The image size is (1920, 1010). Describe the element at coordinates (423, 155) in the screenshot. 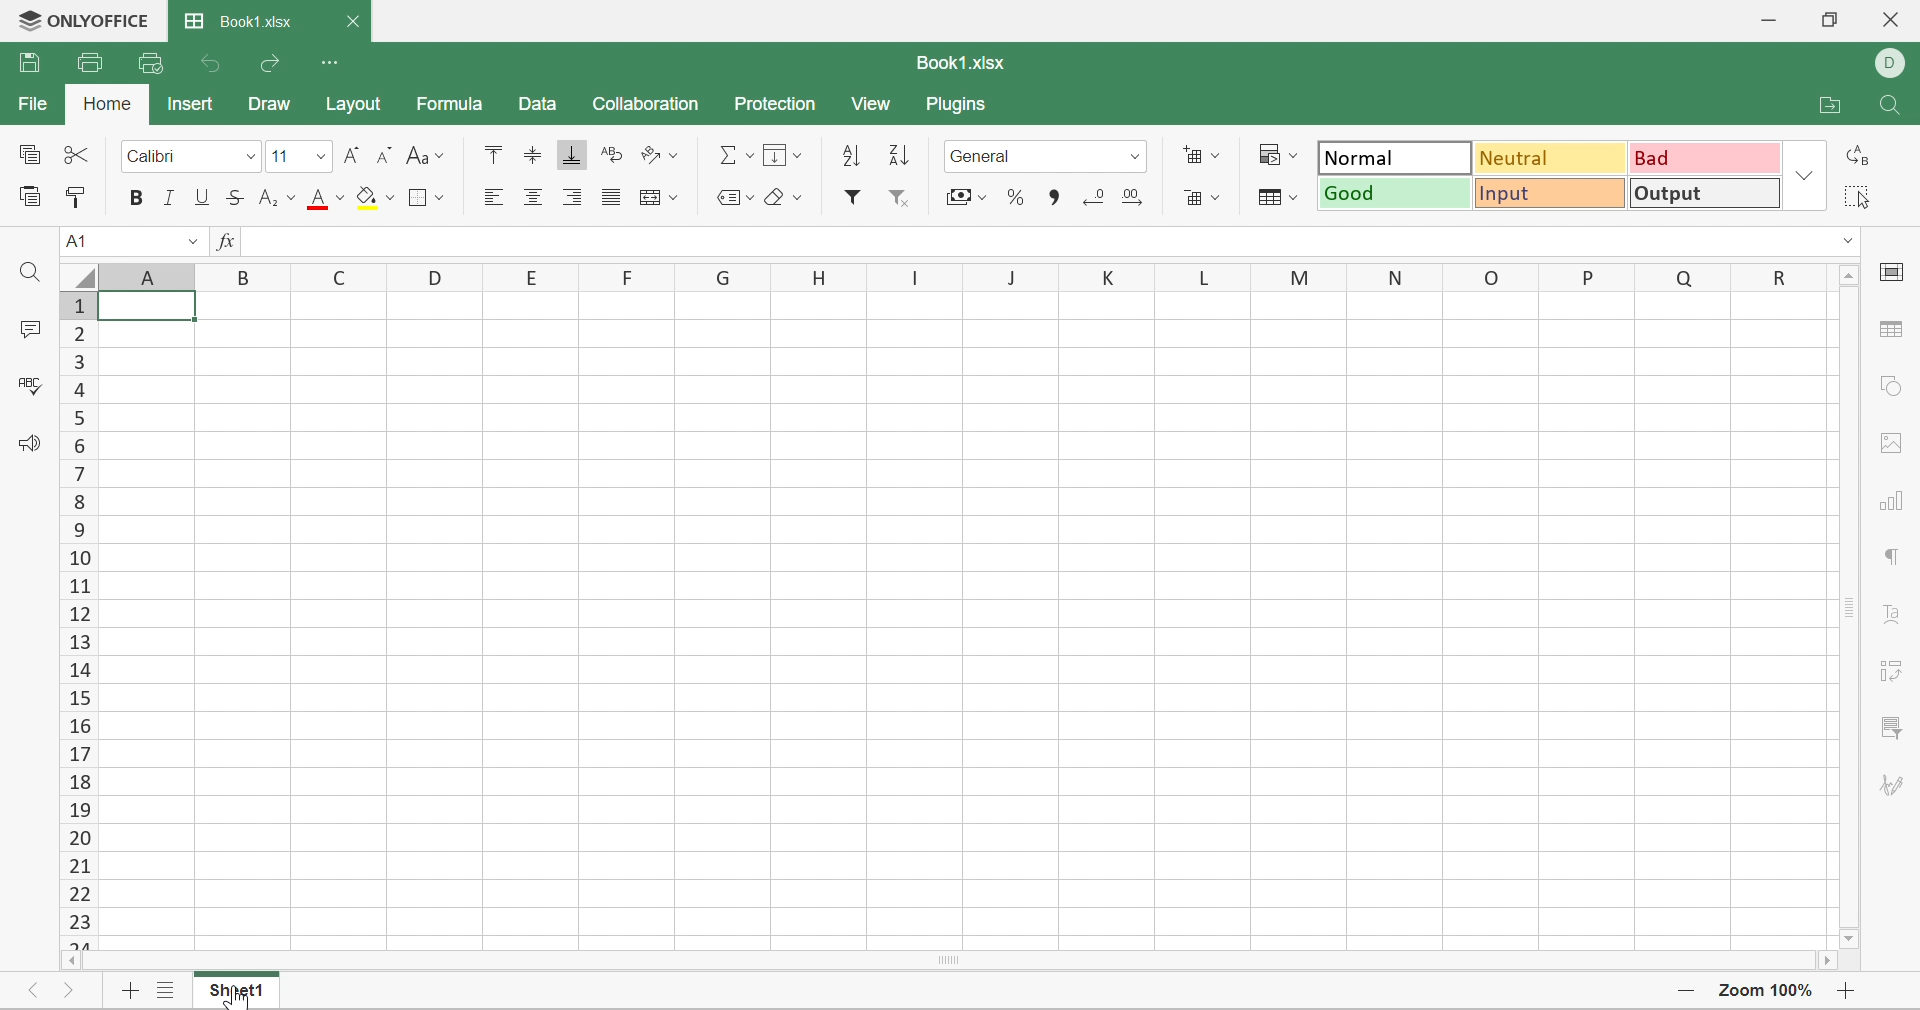

I see `Change case` at that location.